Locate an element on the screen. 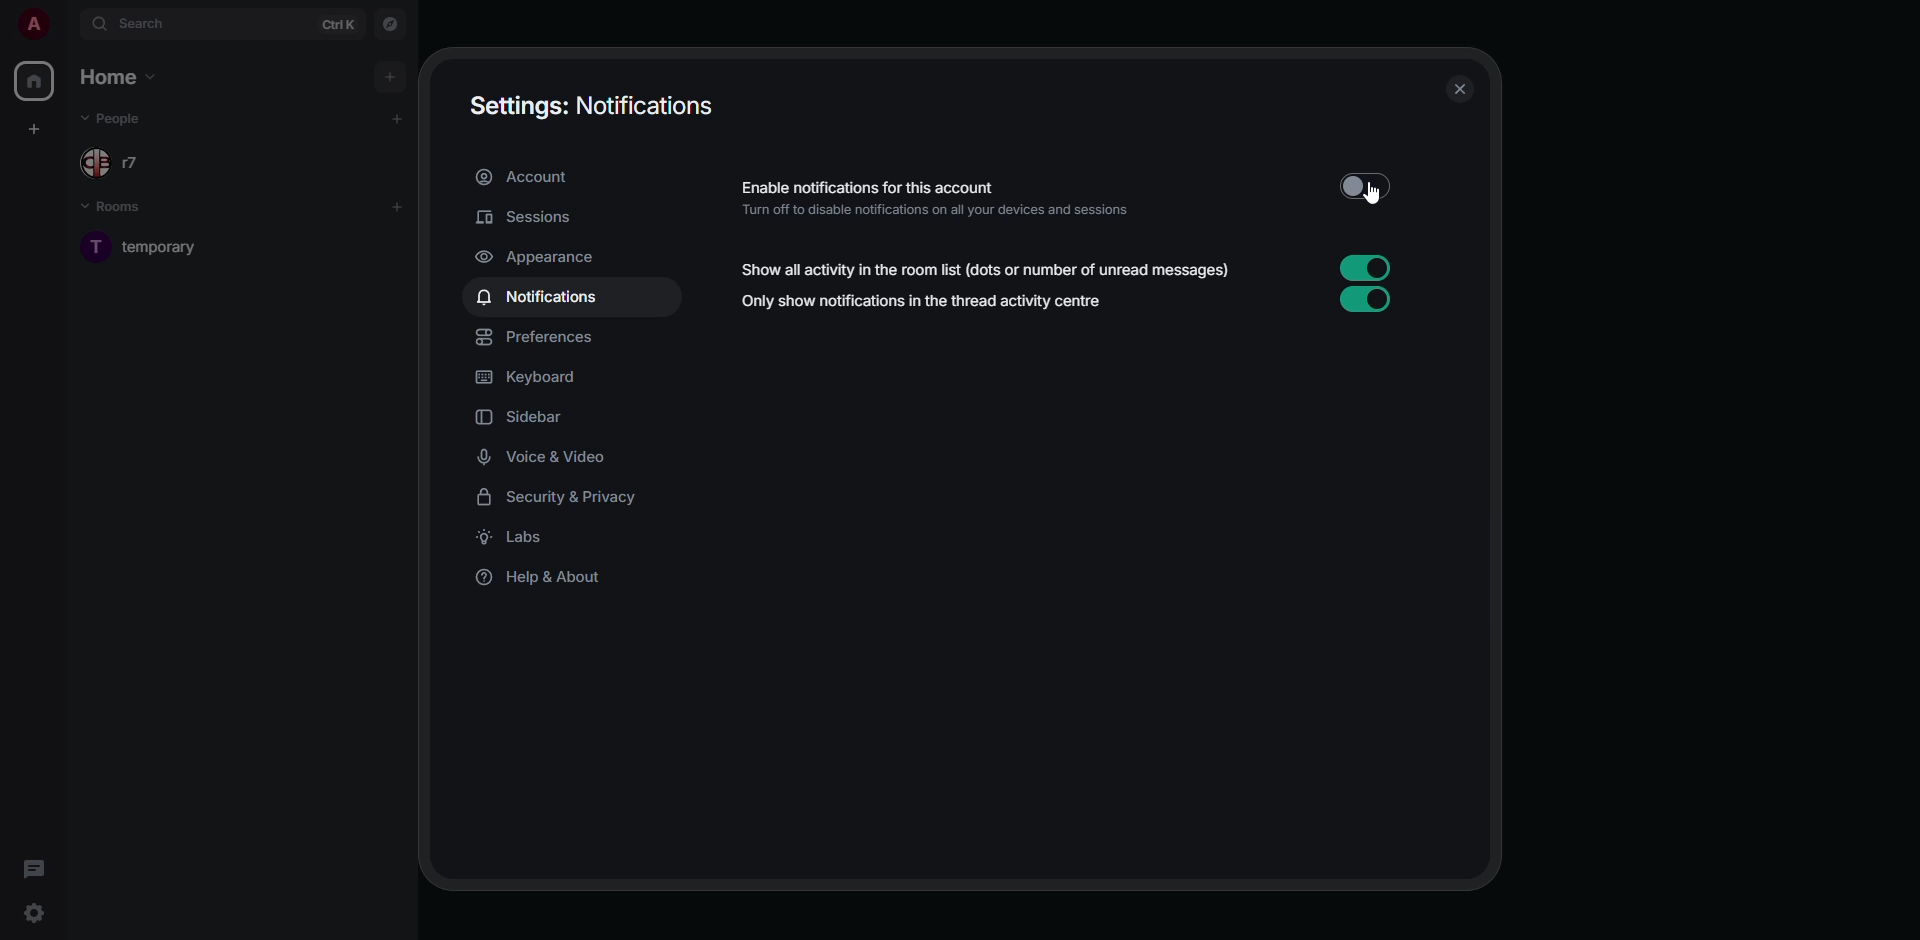 The width and height of the screenshot is (1920, 940). keyboard is located at coordinates (531, 377).